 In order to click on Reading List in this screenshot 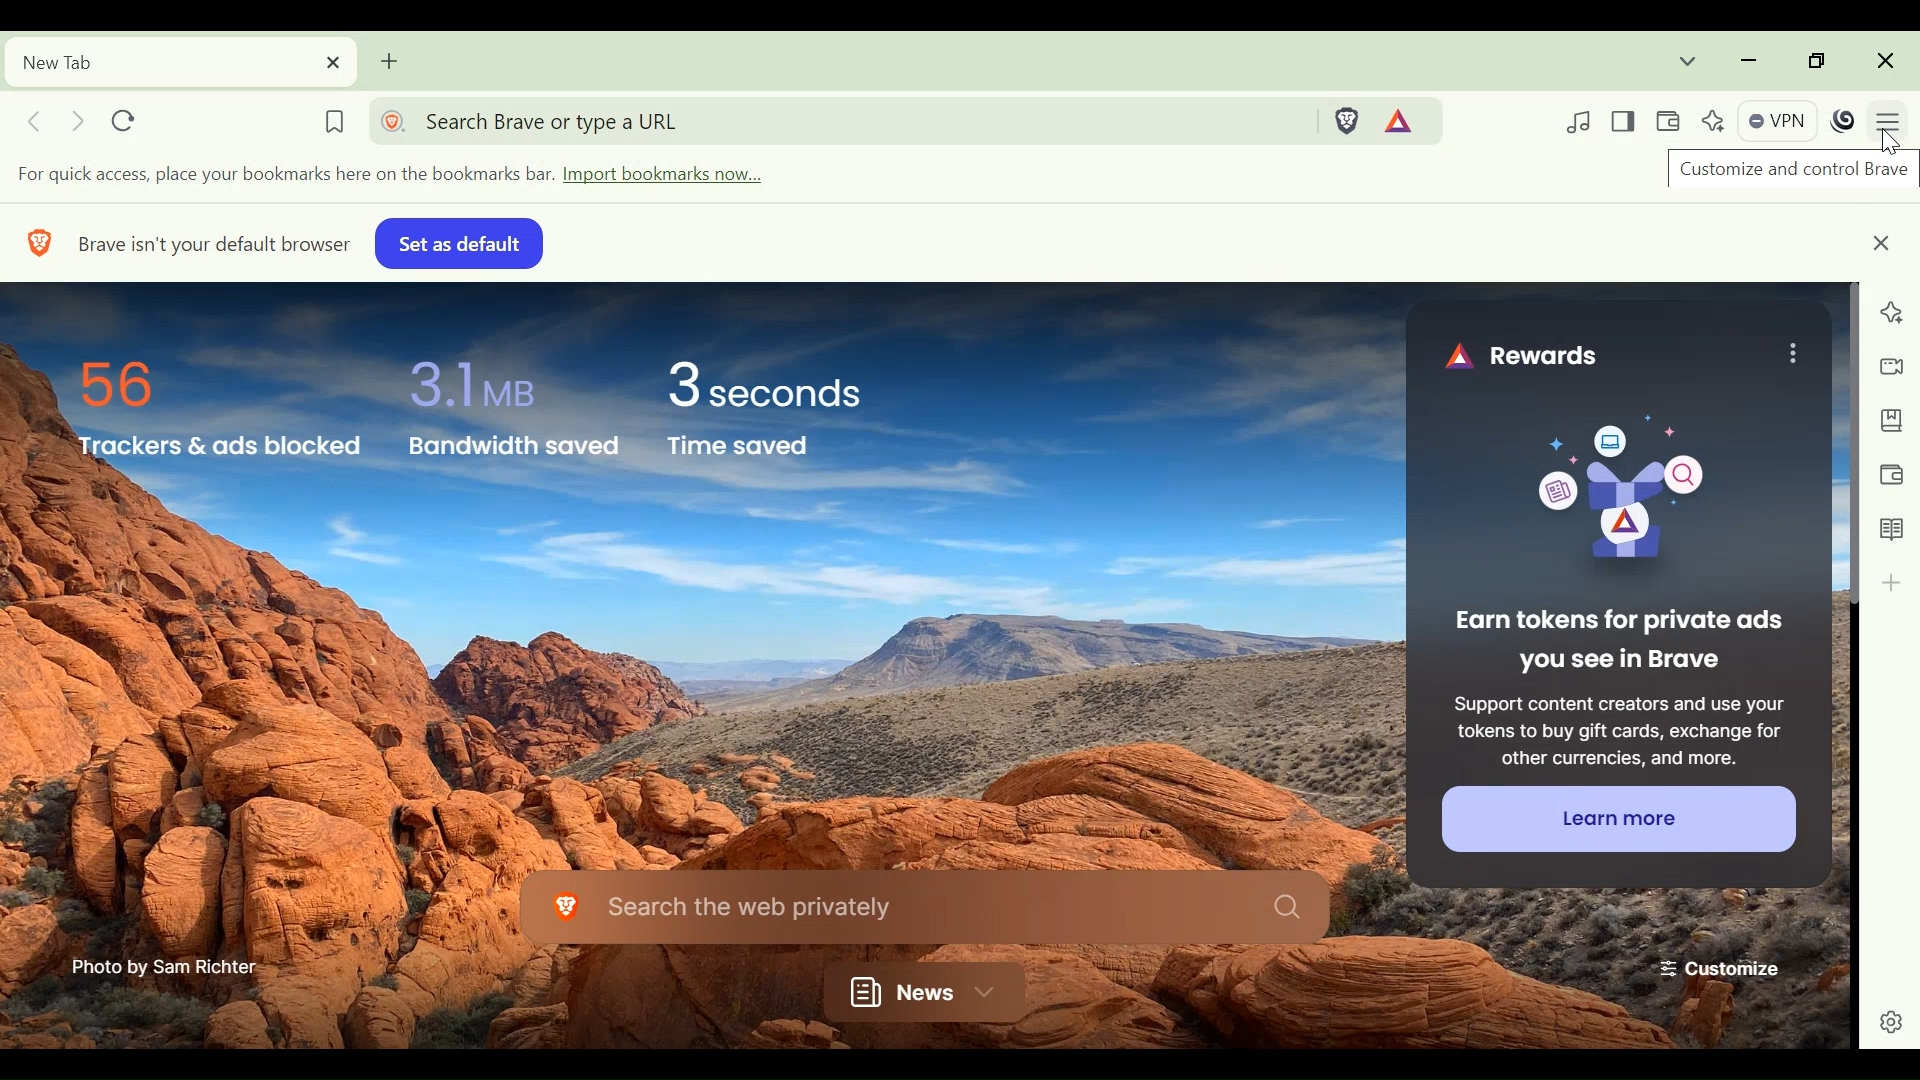, I will do `click(1886, 529)`.